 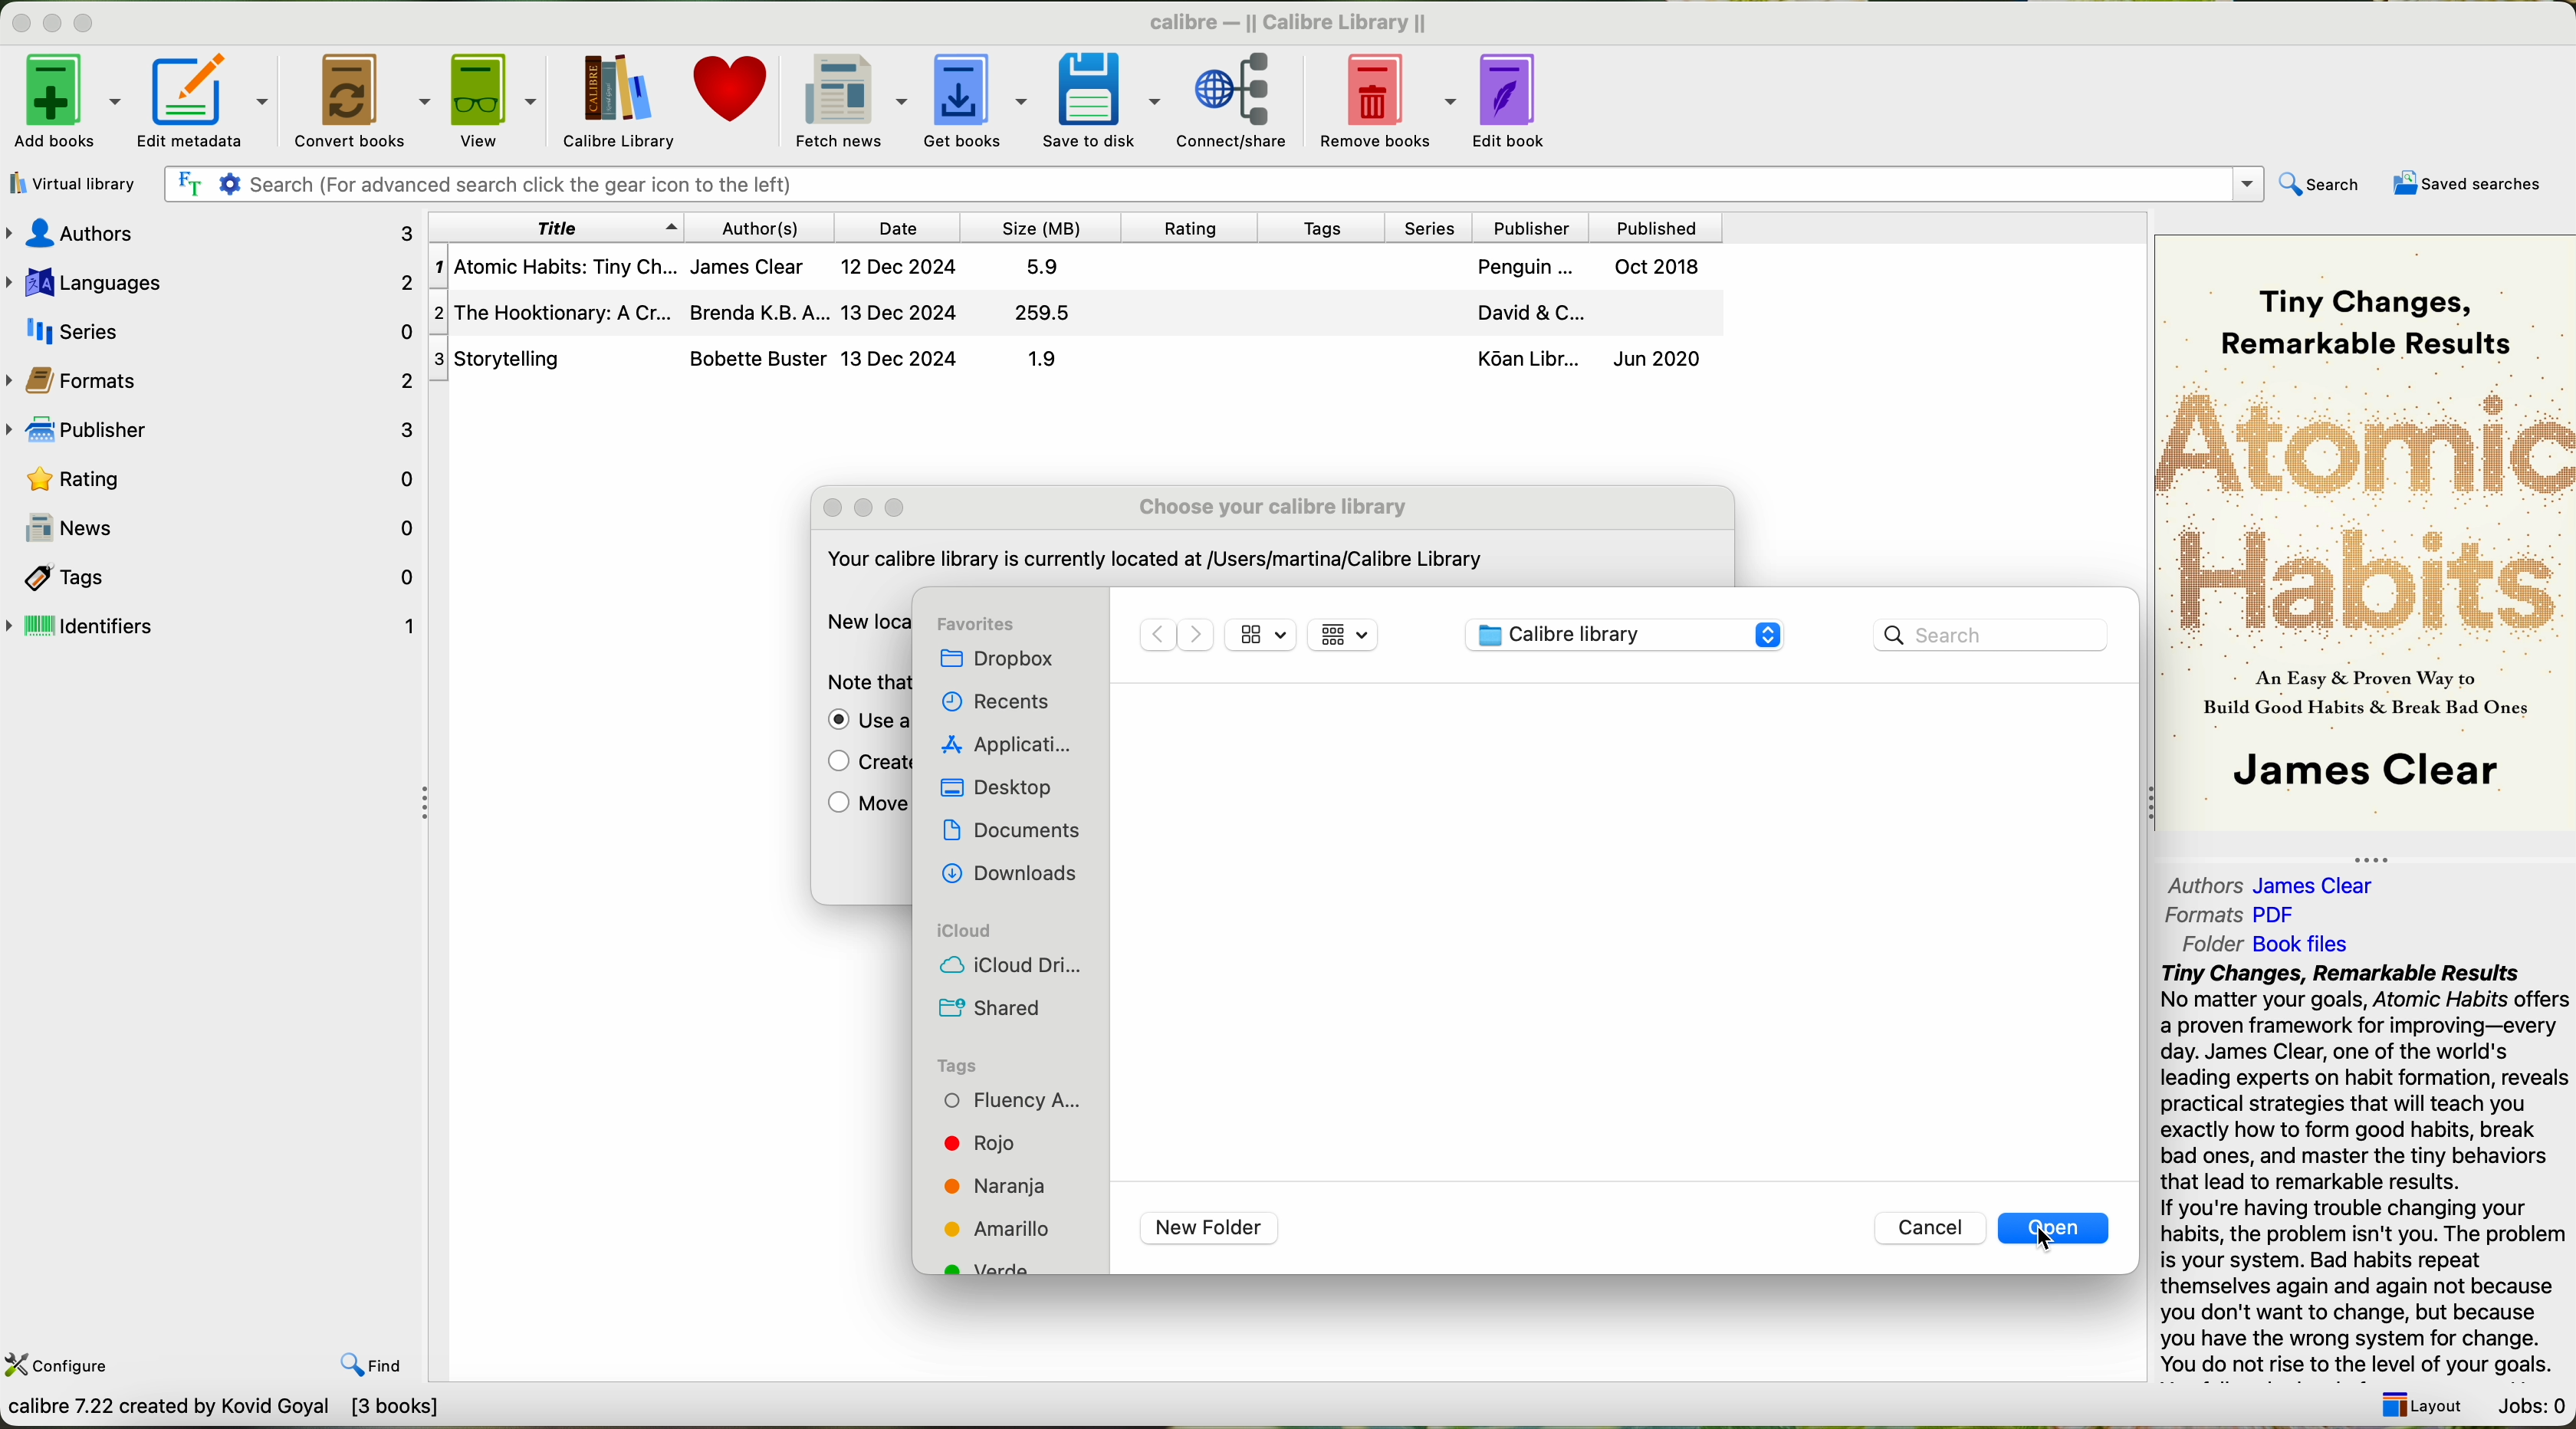 What do you see at coordinates (889, 763) in the screenshot?
I see `create an empty library at the new location` at bounding box center [889, 763].